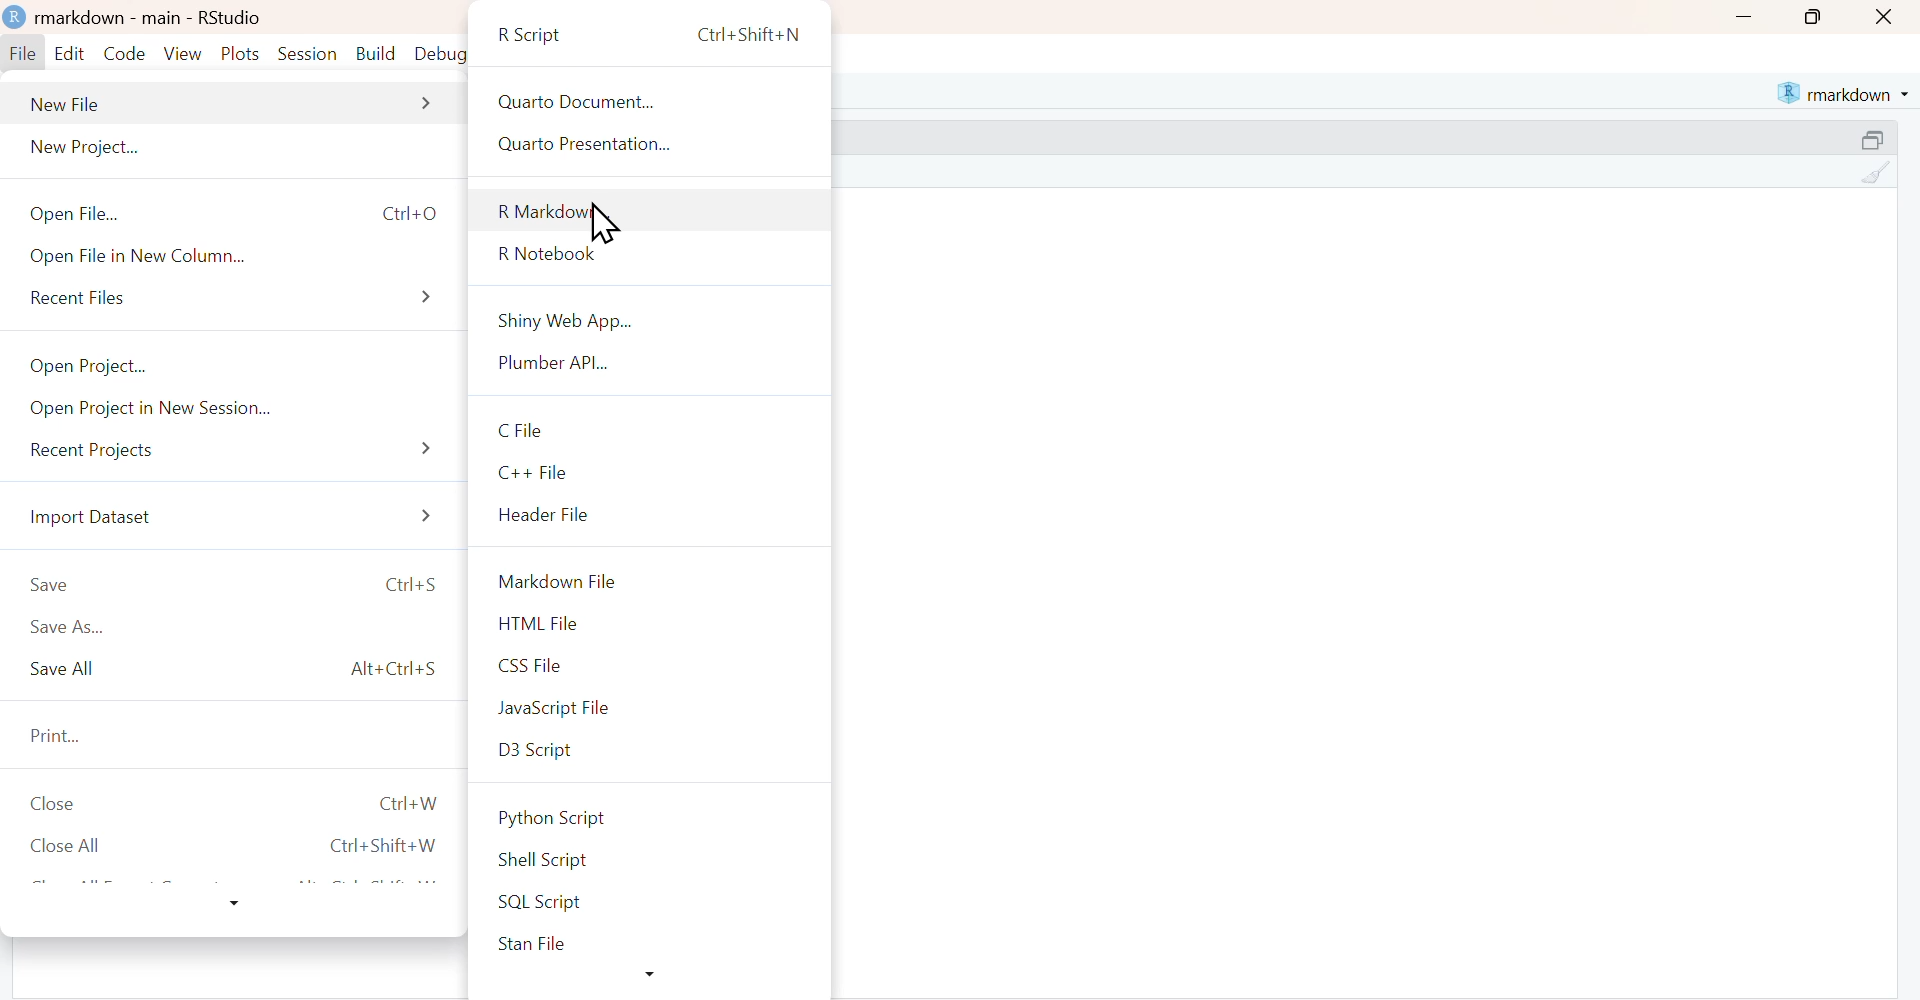 Image resolution: width=1920 pixels, height=1000 pixels. Describe the element at coordinates (1743, 16) in the screenshot. I see `minimize` at that location.